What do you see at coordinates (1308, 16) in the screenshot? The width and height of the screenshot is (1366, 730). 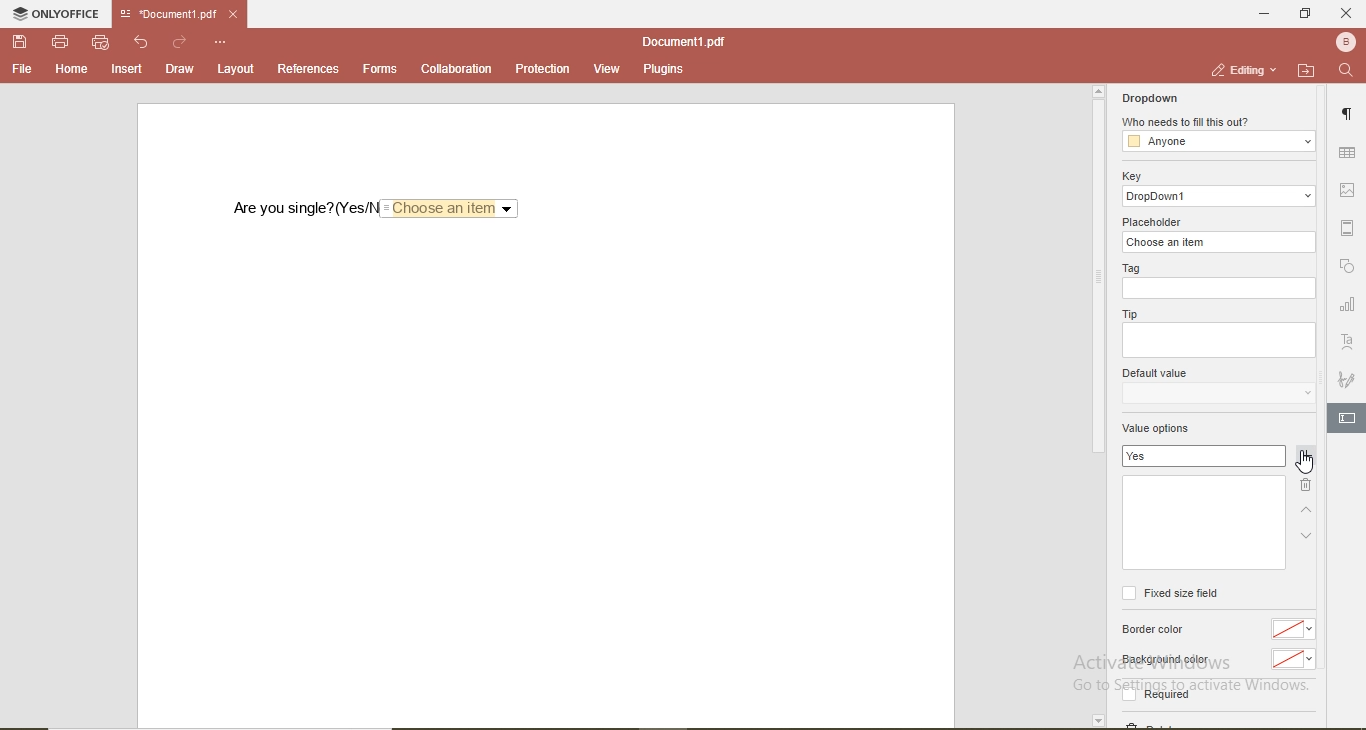 I see `restore` at bounding box center [1308, 16].